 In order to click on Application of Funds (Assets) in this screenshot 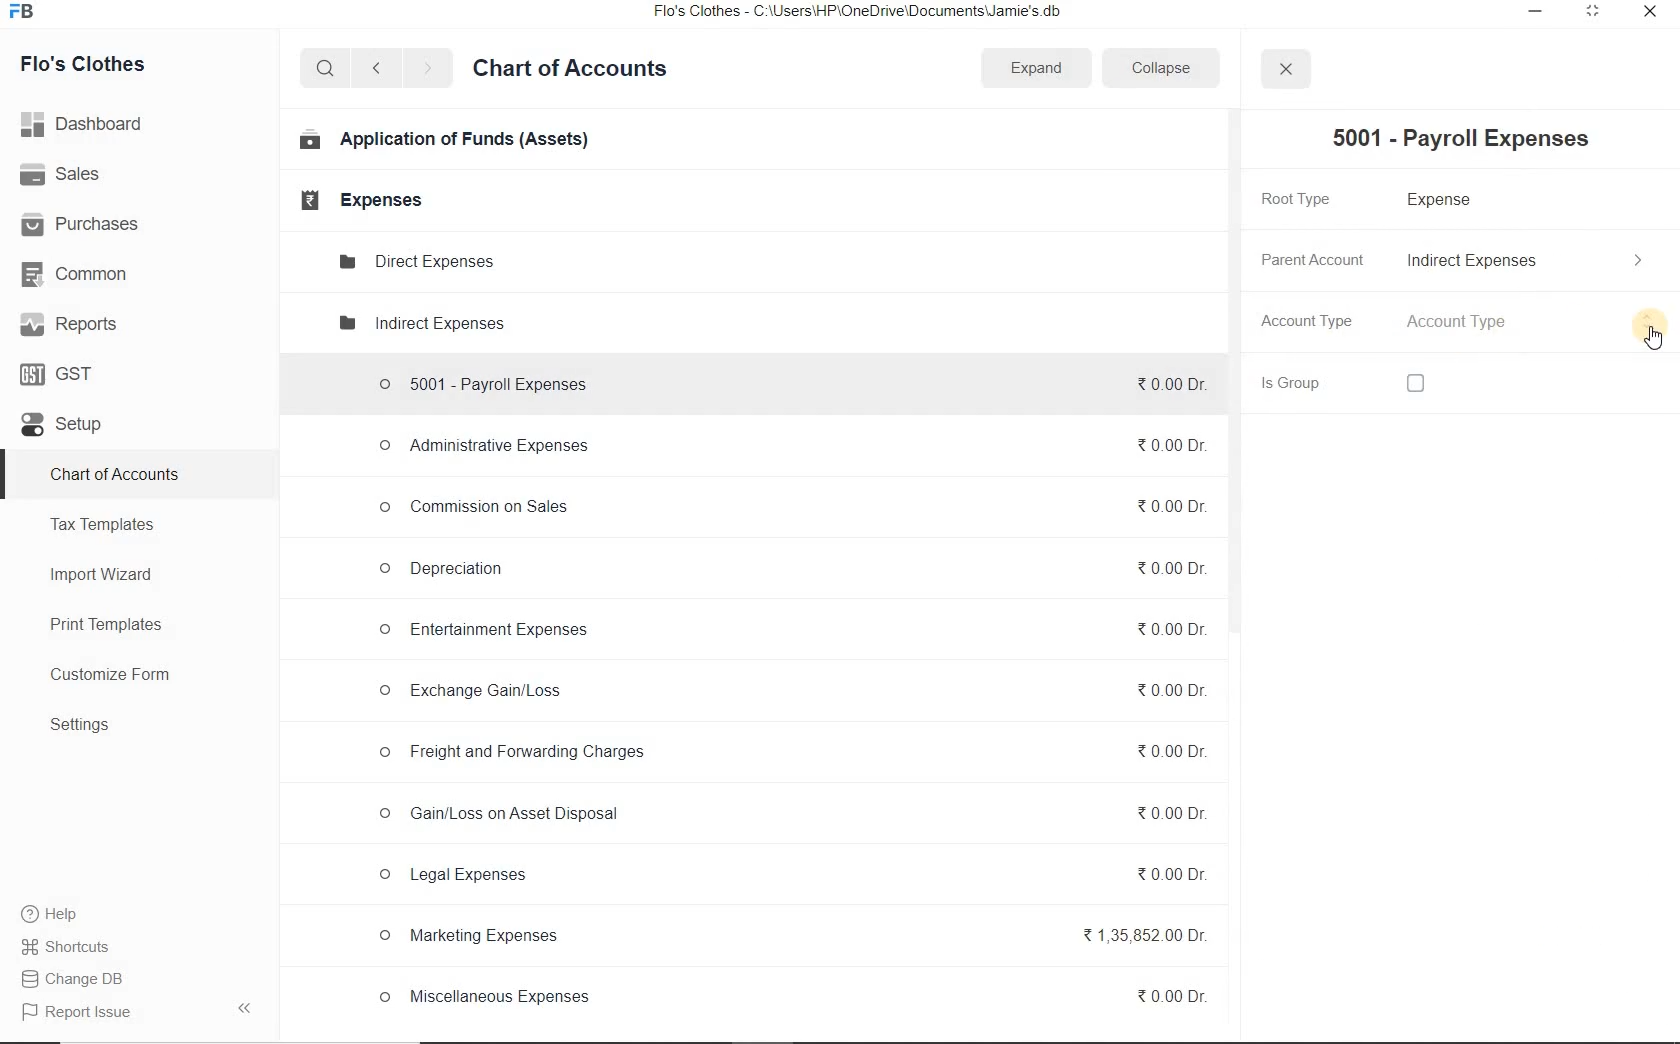, I will do `click(445, 141)`.